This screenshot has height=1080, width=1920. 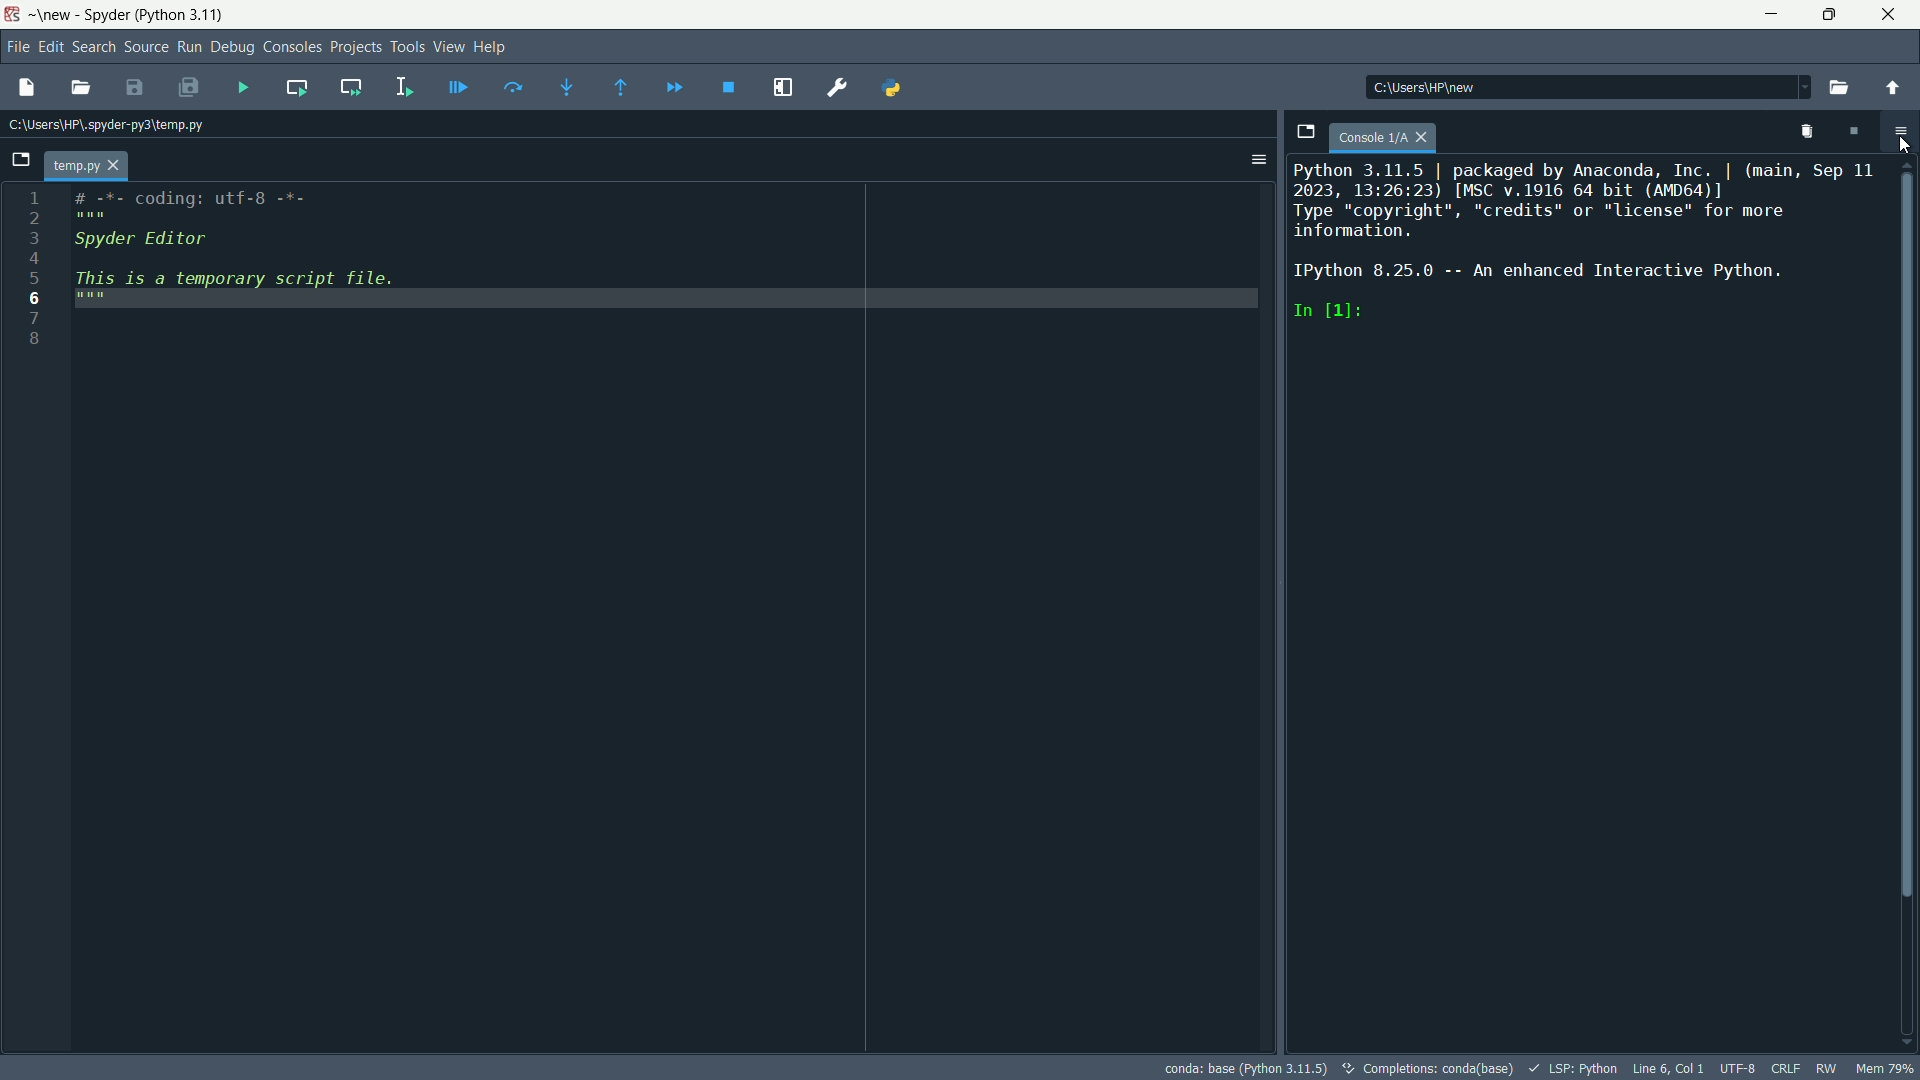 What do you see at coordinates (1899, 130) in the screenshot?
I see `options` at bounding box center [1899, 130].